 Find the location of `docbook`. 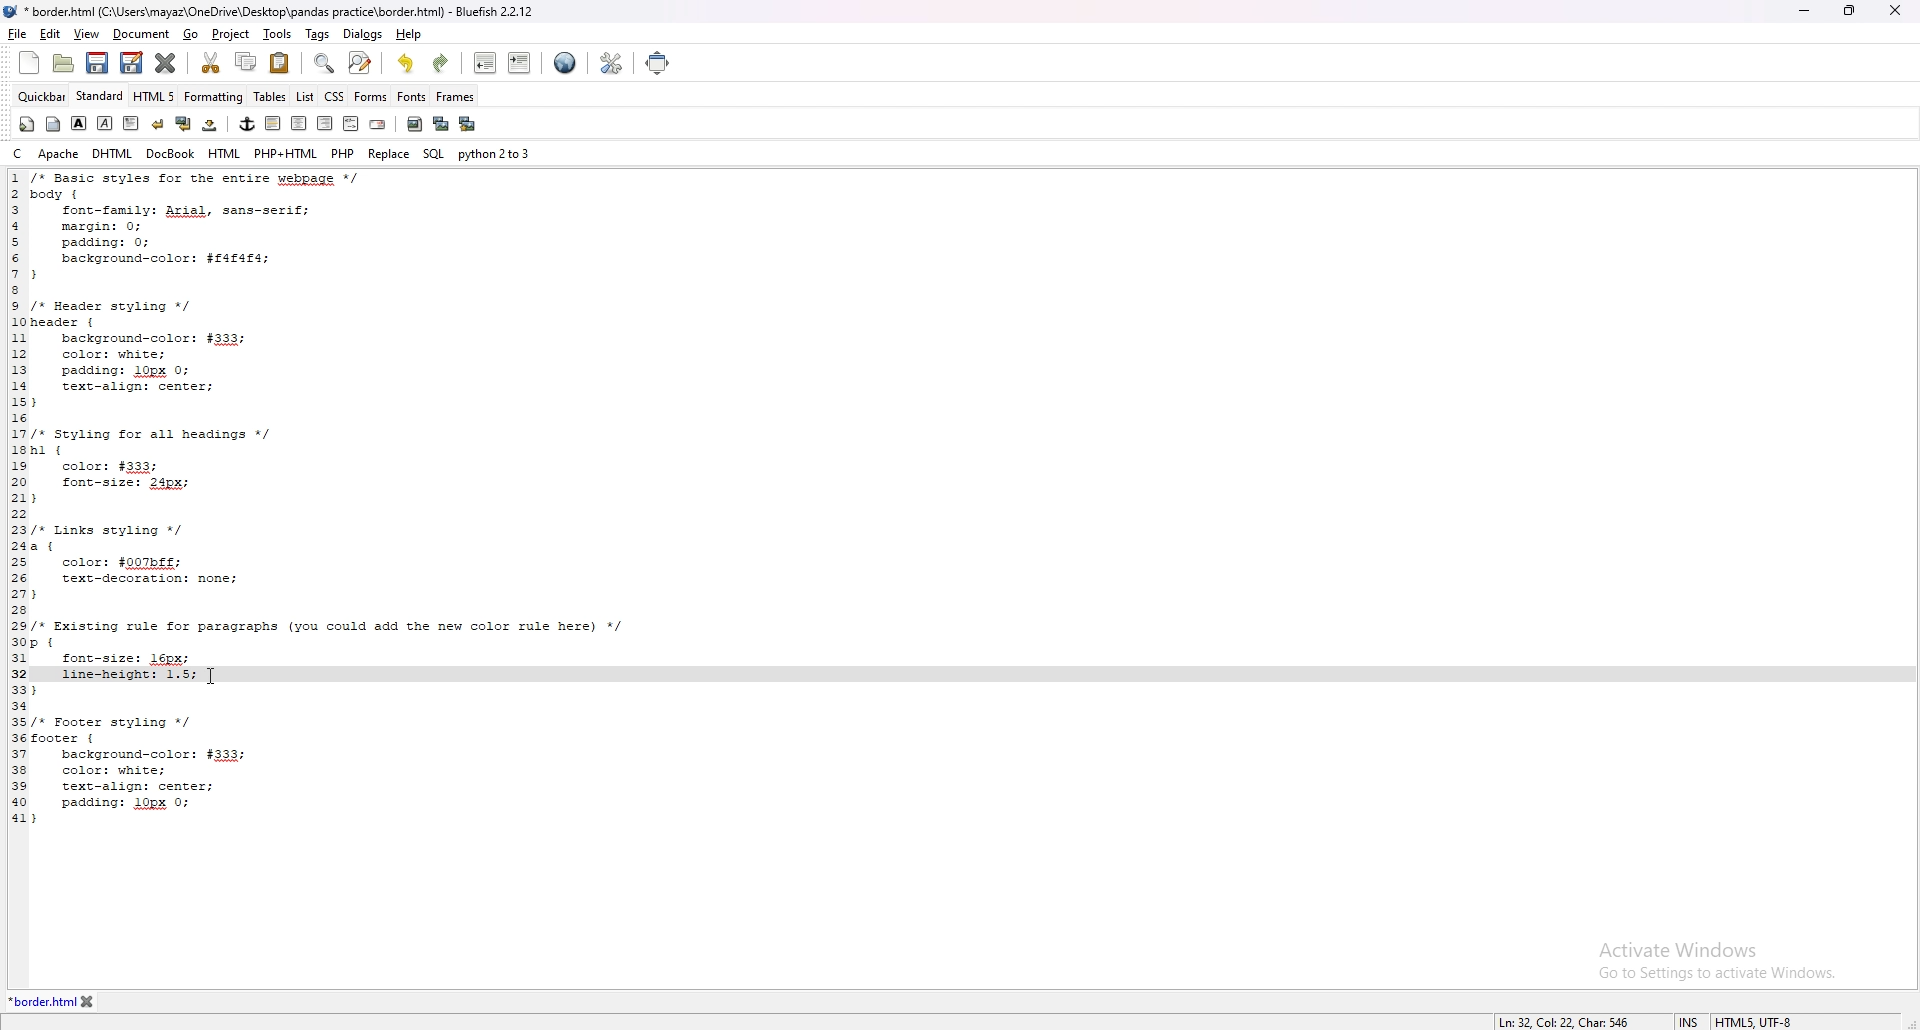

docbook is located at coordinates (171, 153).